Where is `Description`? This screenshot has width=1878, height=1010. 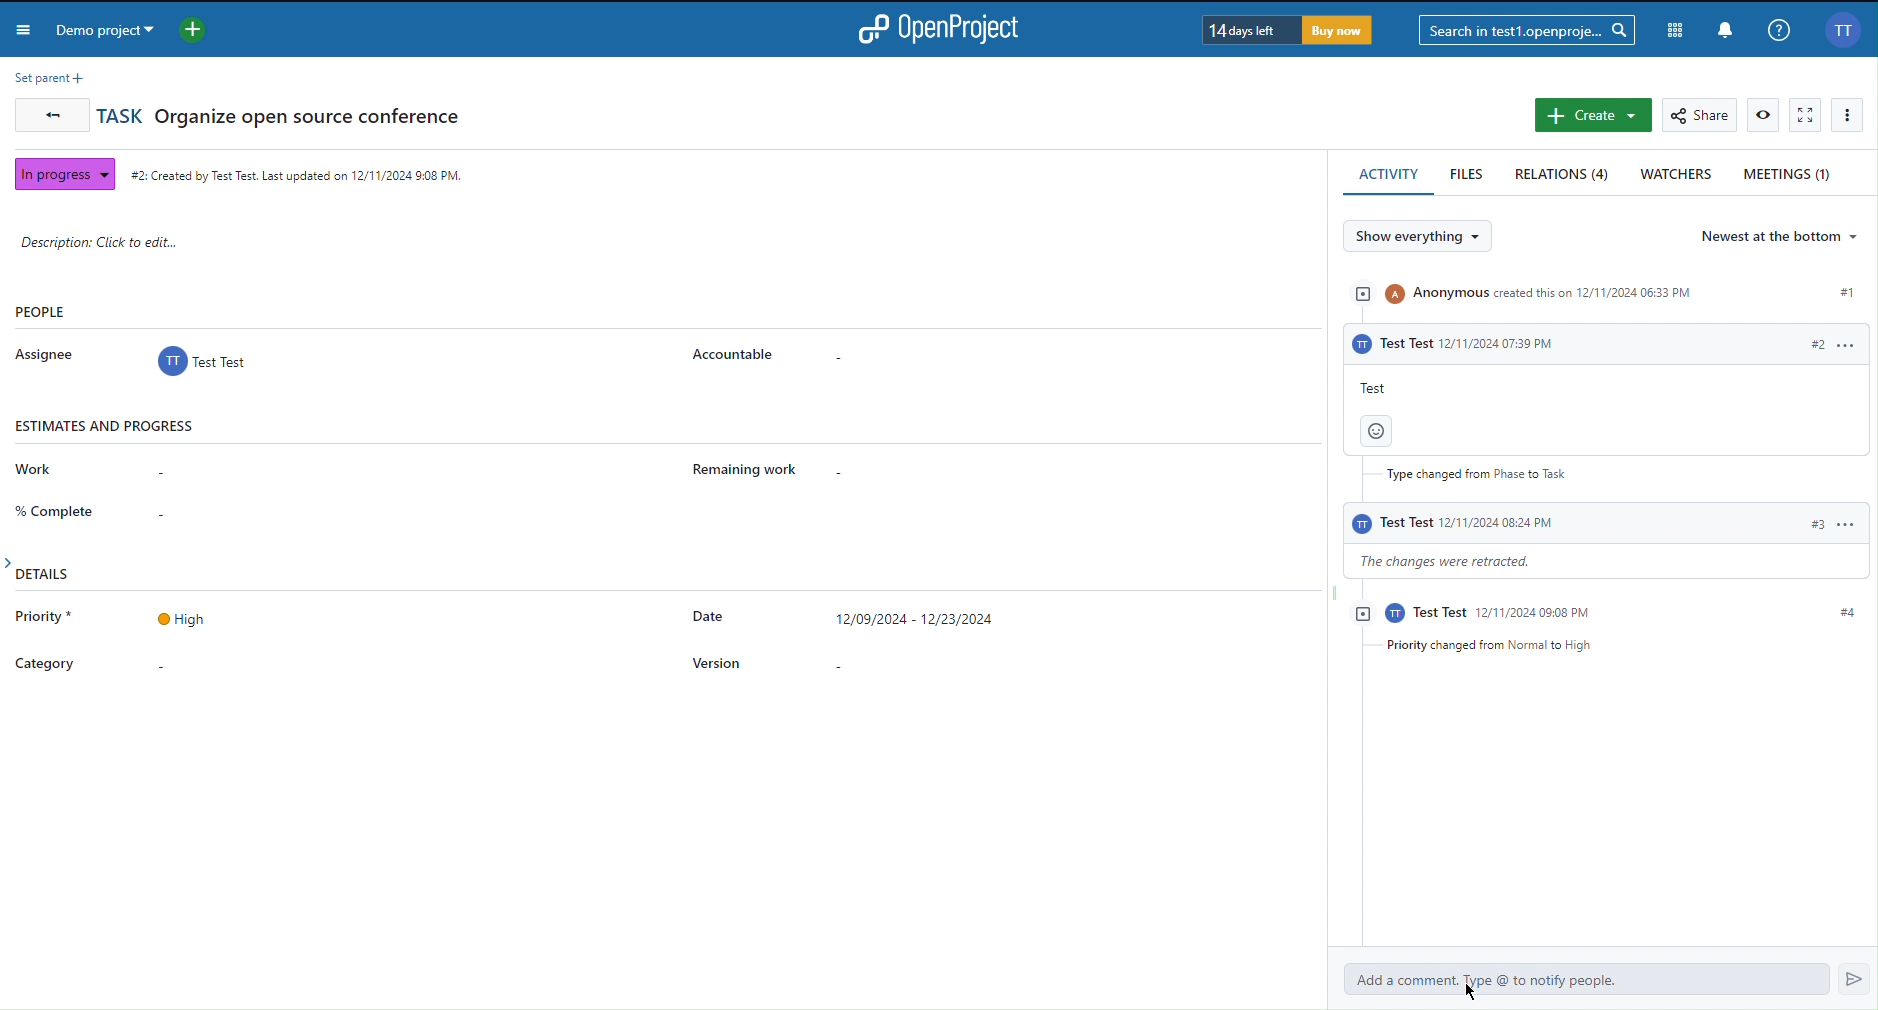 Description is located at coordinates (120, 242).